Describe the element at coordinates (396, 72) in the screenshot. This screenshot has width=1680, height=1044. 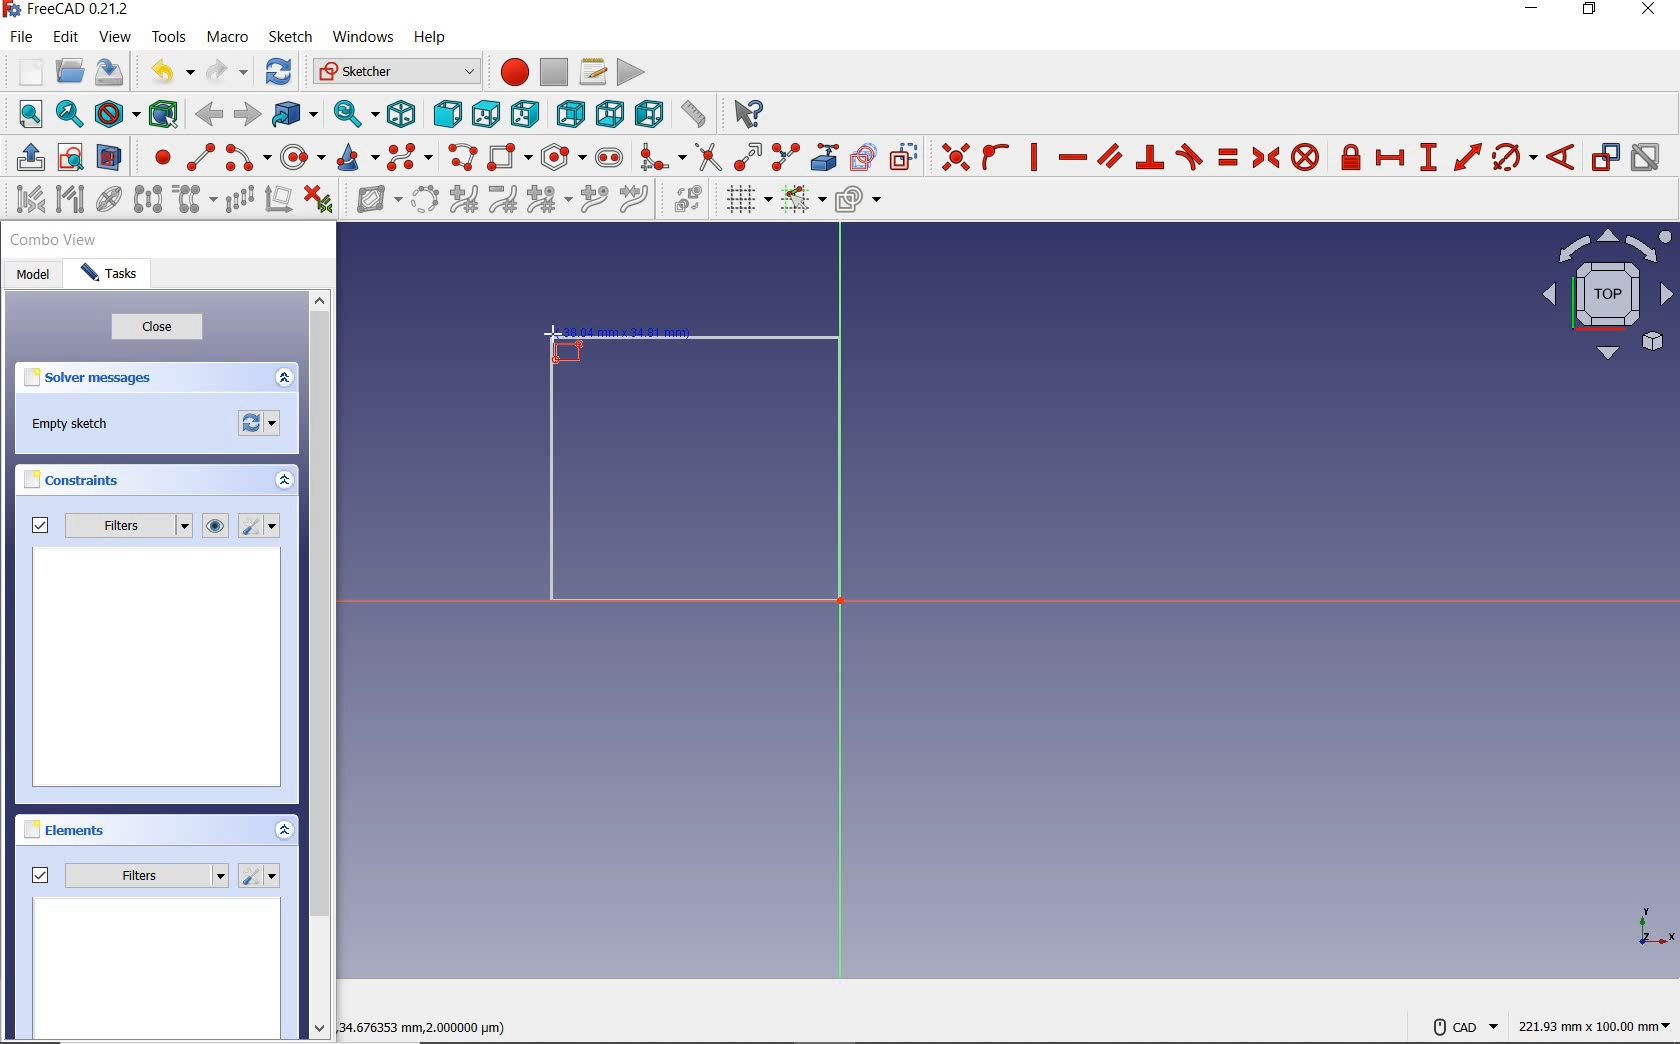
I see `switch between workbenches` at that location.